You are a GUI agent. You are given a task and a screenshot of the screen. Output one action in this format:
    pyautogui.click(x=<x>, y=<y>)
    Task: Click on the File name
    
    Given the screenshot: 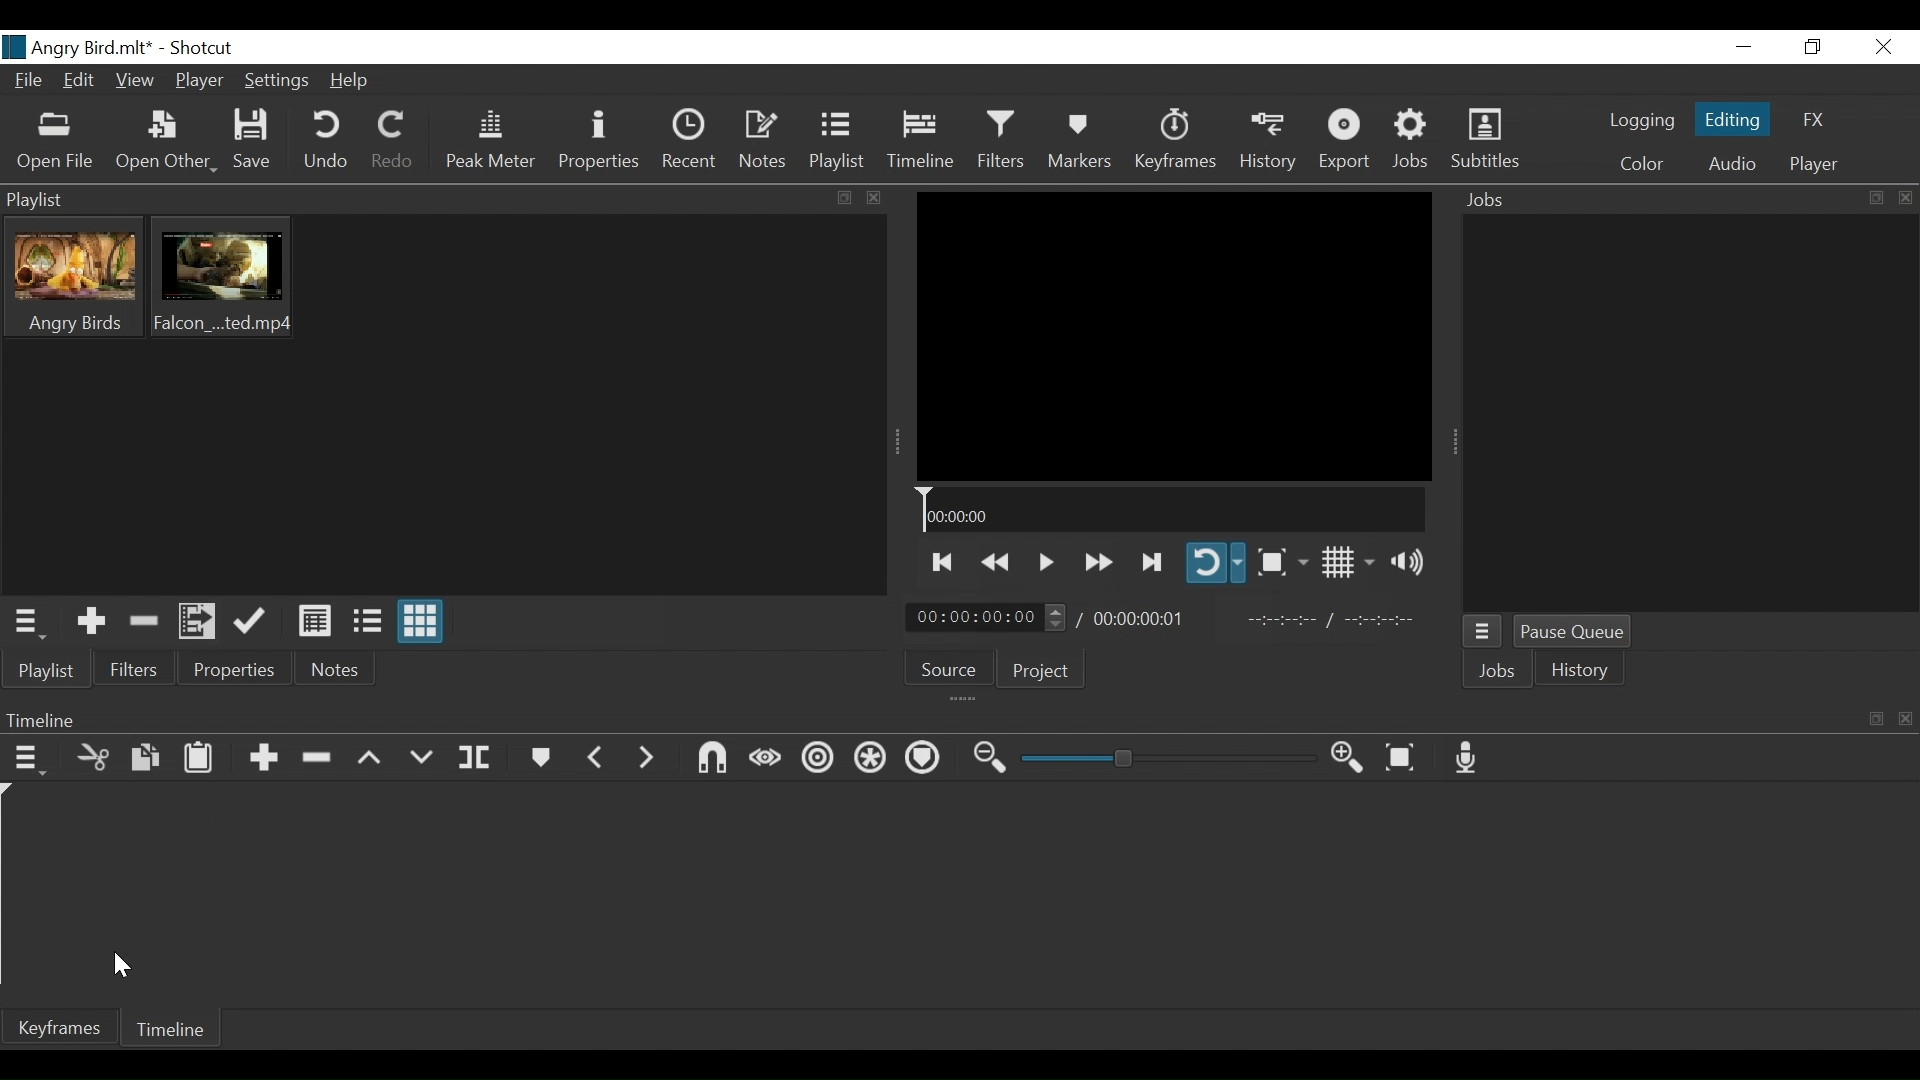 What is the action you would take?
    pyautogui.click(x=79, y=46)
    